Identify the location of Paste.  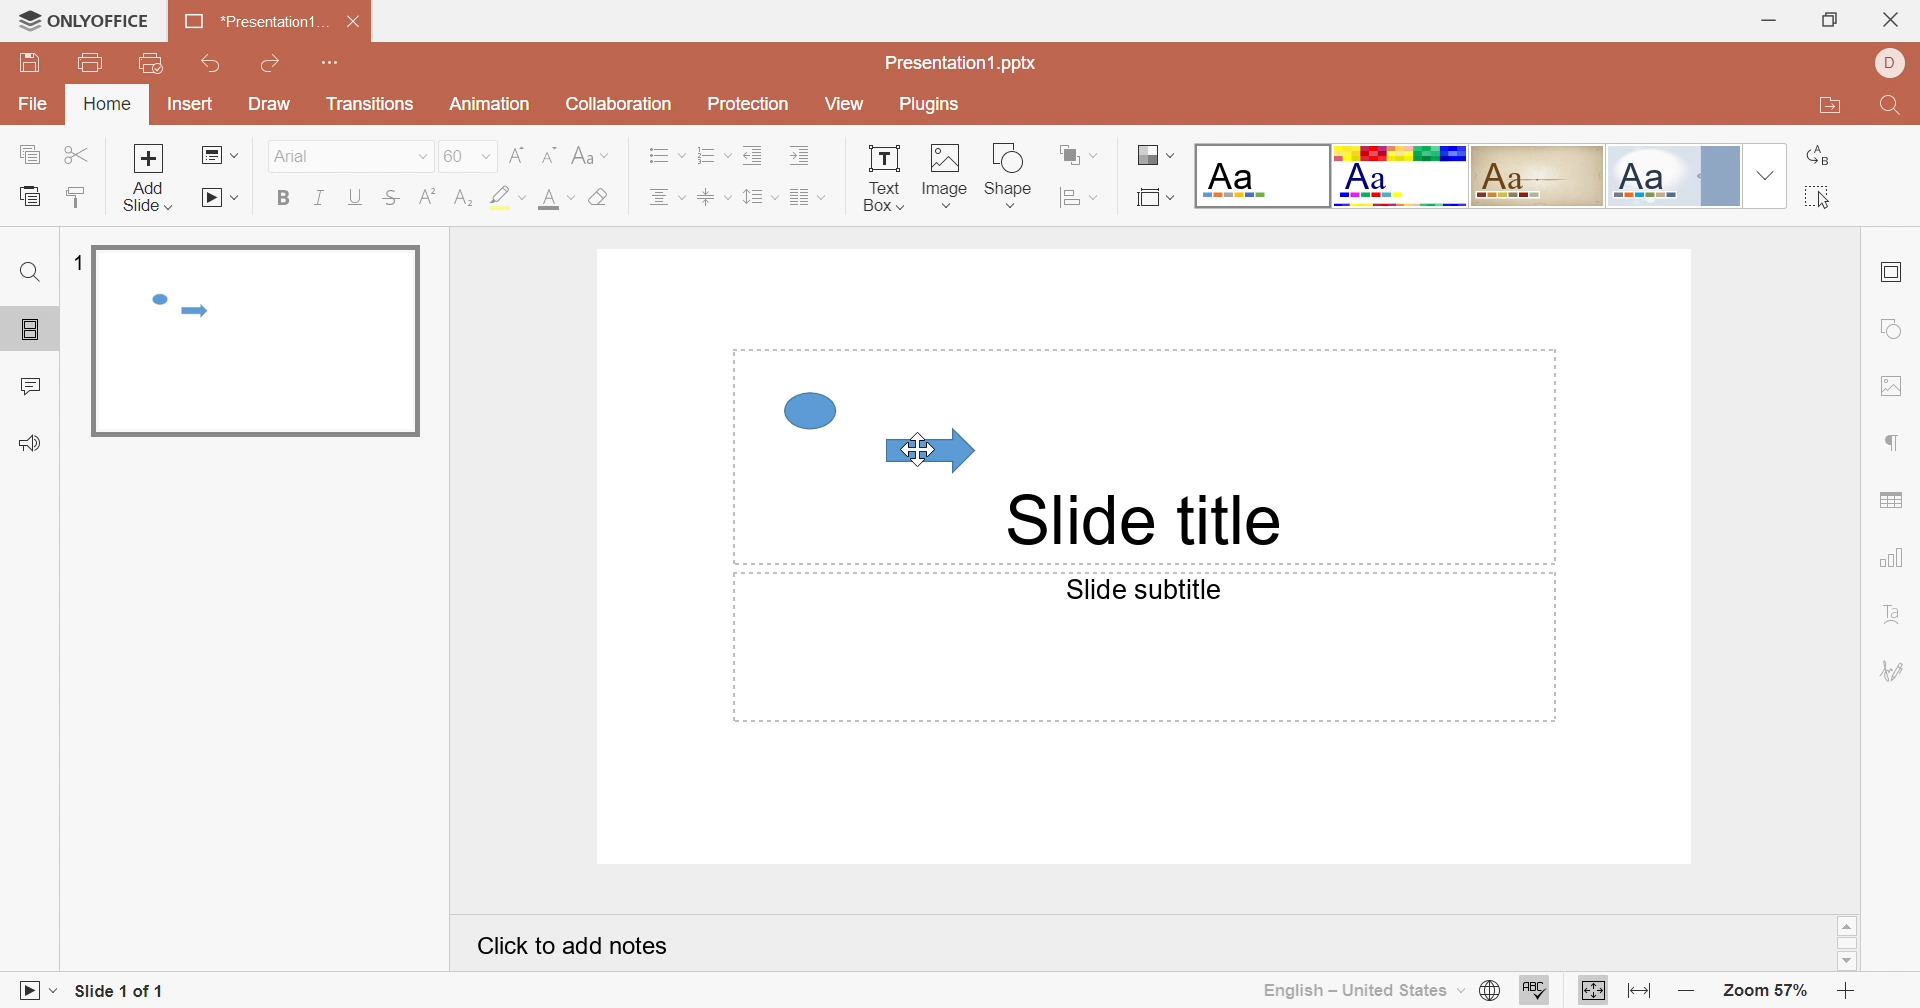
(31, 202).